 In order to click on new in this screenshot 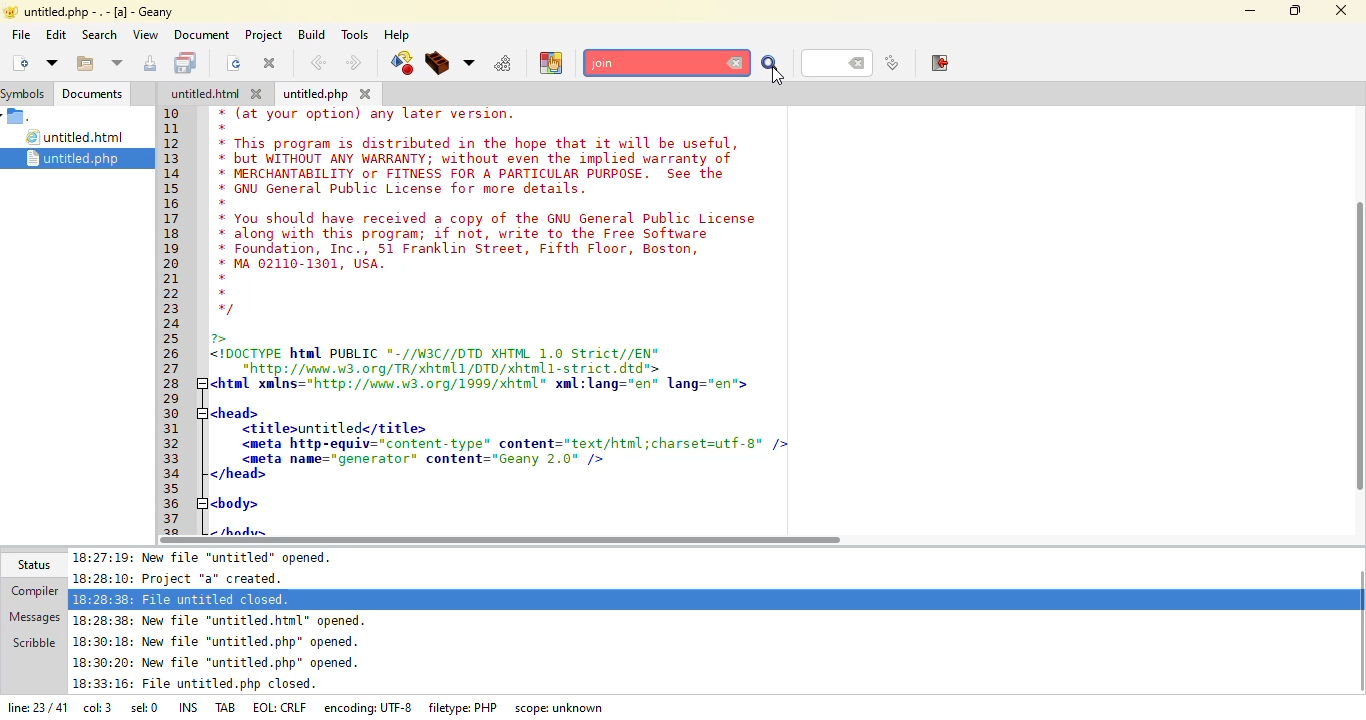, I will do `click(19, 62)`.